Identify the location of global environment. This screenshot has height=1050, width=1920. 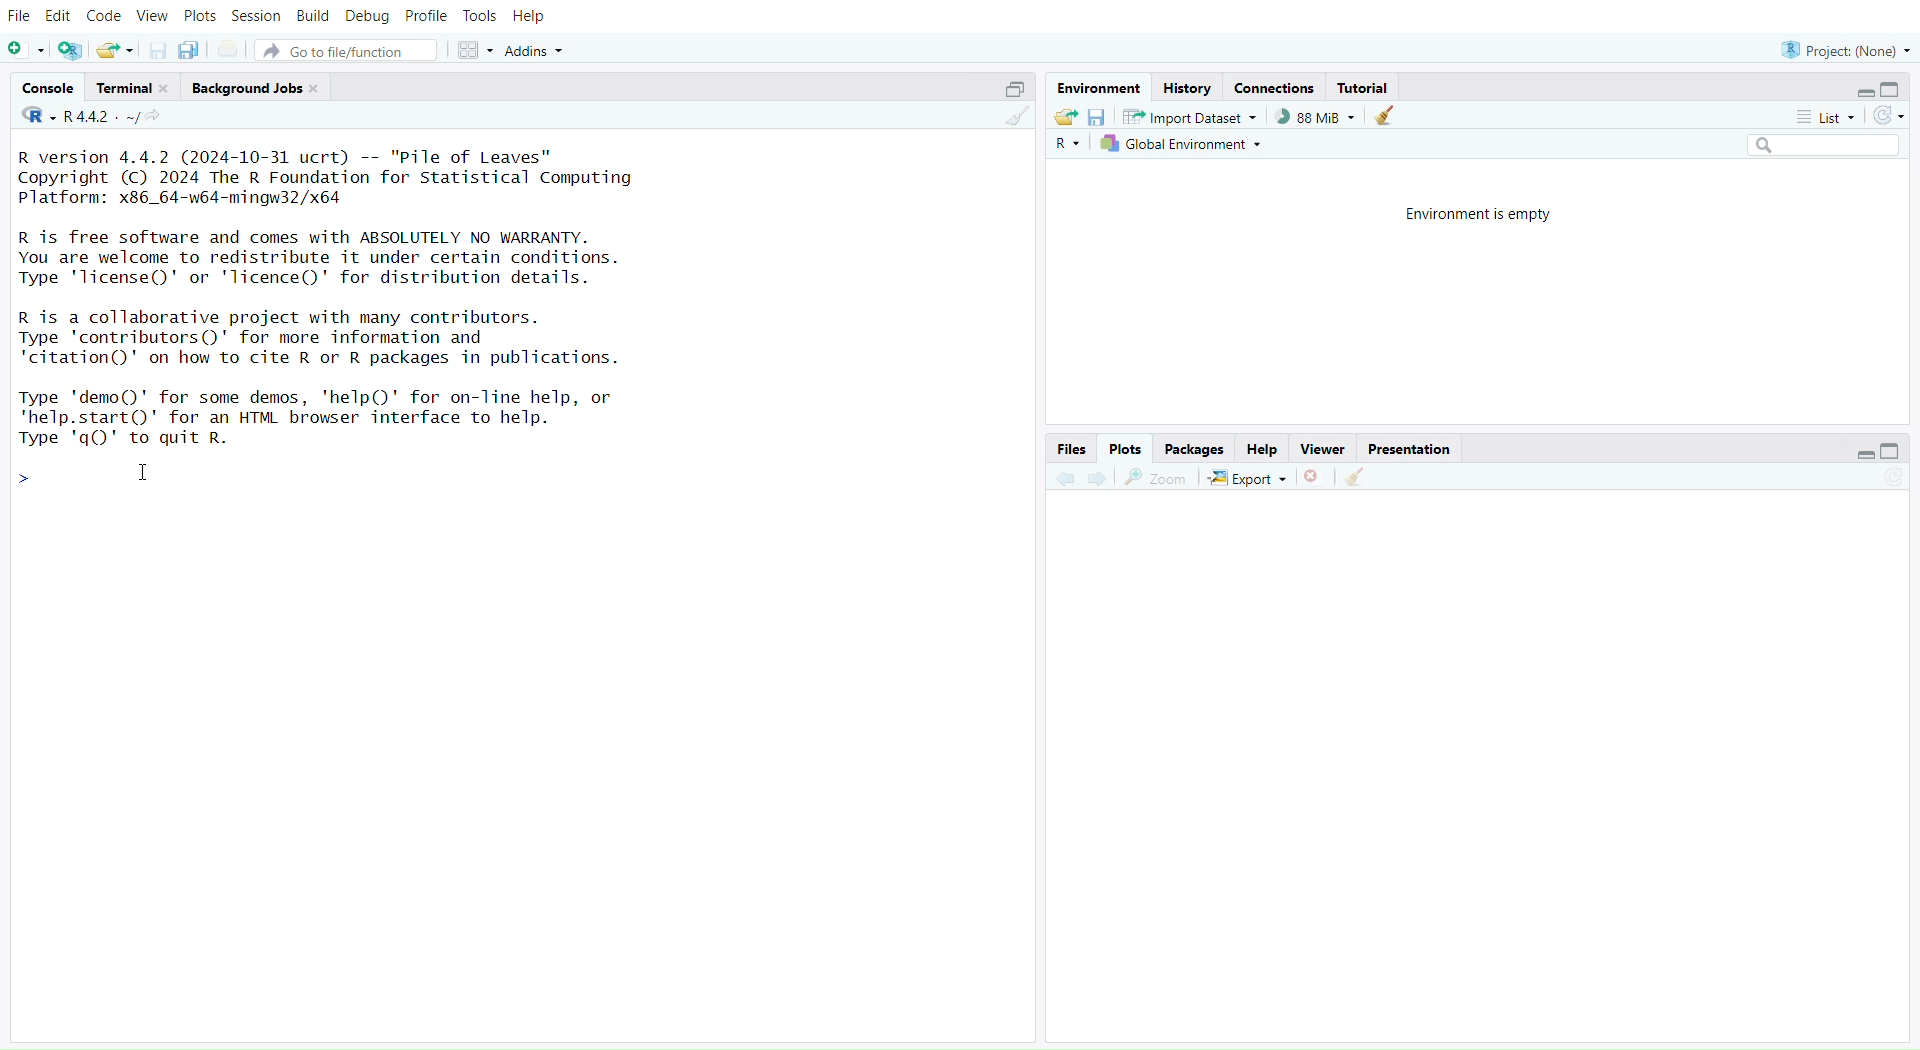
(1185, 146).